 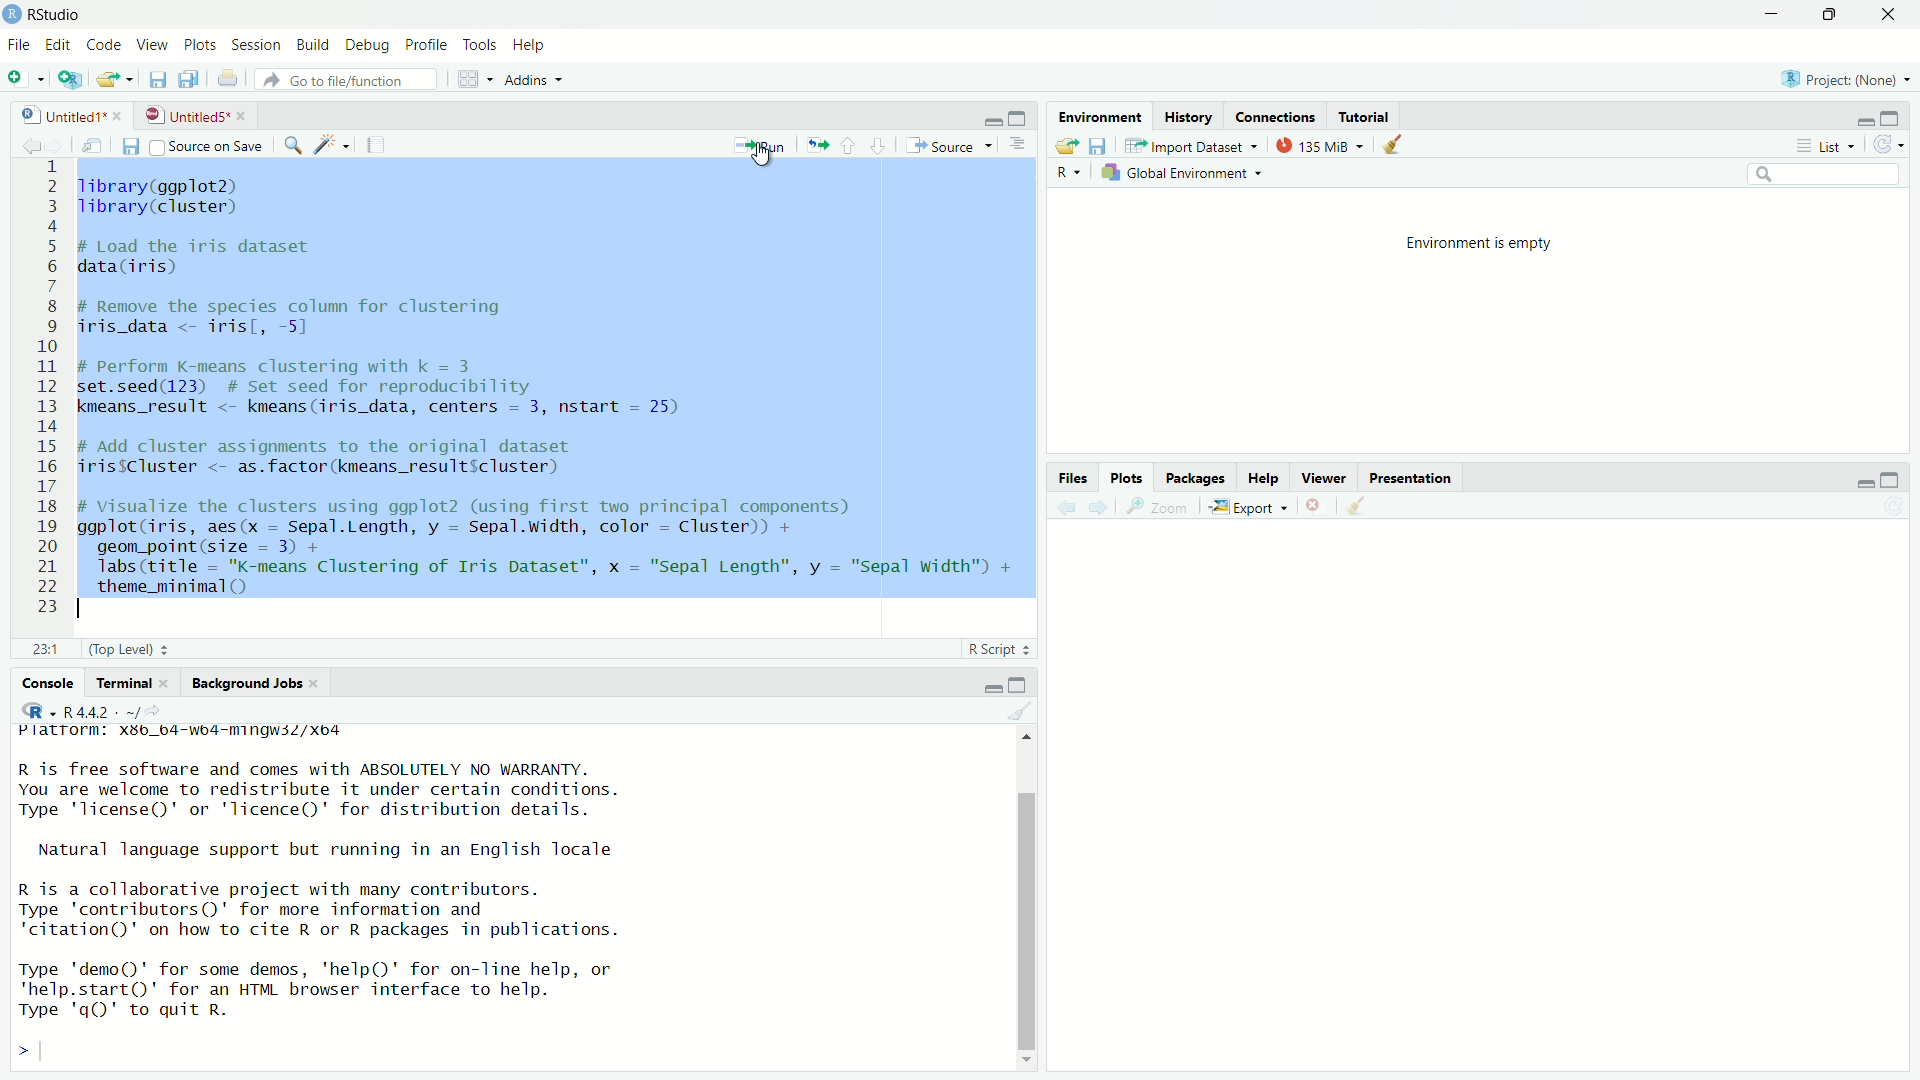 What do you see at coordinates (1028, 1067) in the screenshot?
I see `move down` at bounding box center [1028, 1067].